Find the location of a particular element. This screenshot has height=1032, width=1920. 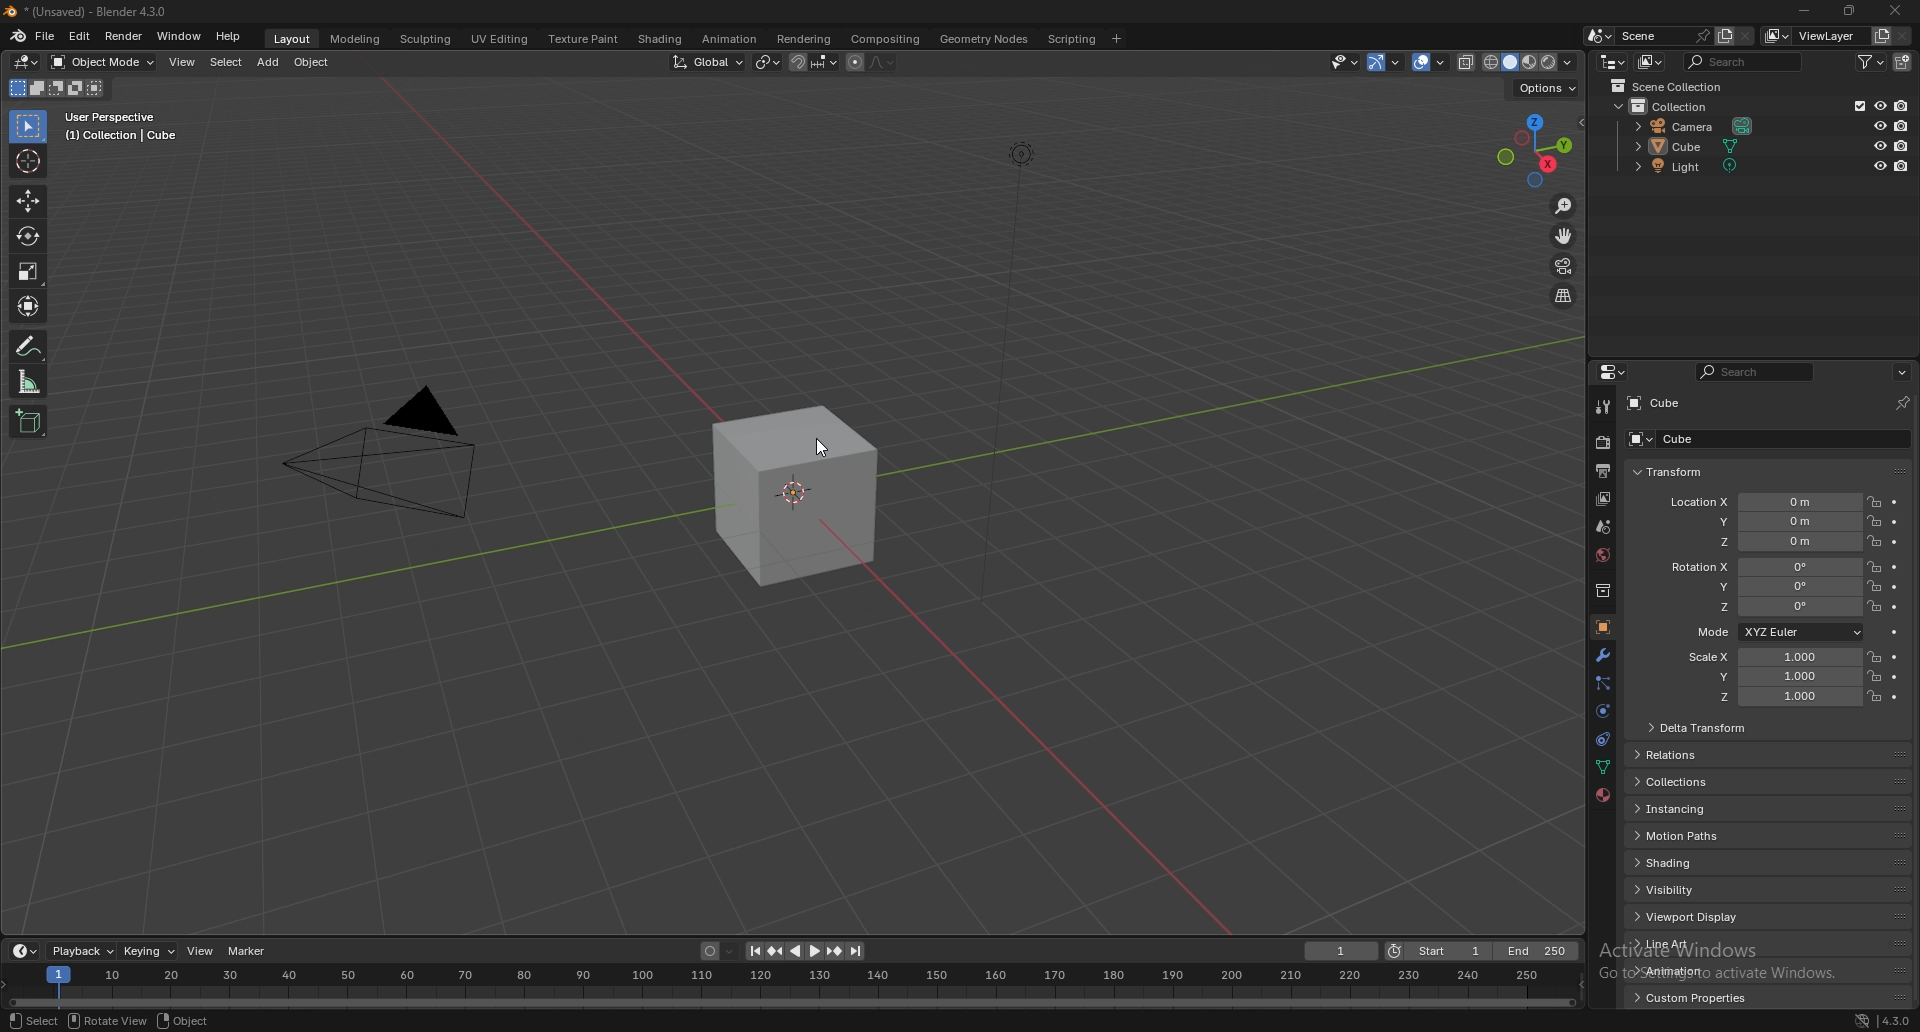

animate property is located at coordinates (1897, 698).